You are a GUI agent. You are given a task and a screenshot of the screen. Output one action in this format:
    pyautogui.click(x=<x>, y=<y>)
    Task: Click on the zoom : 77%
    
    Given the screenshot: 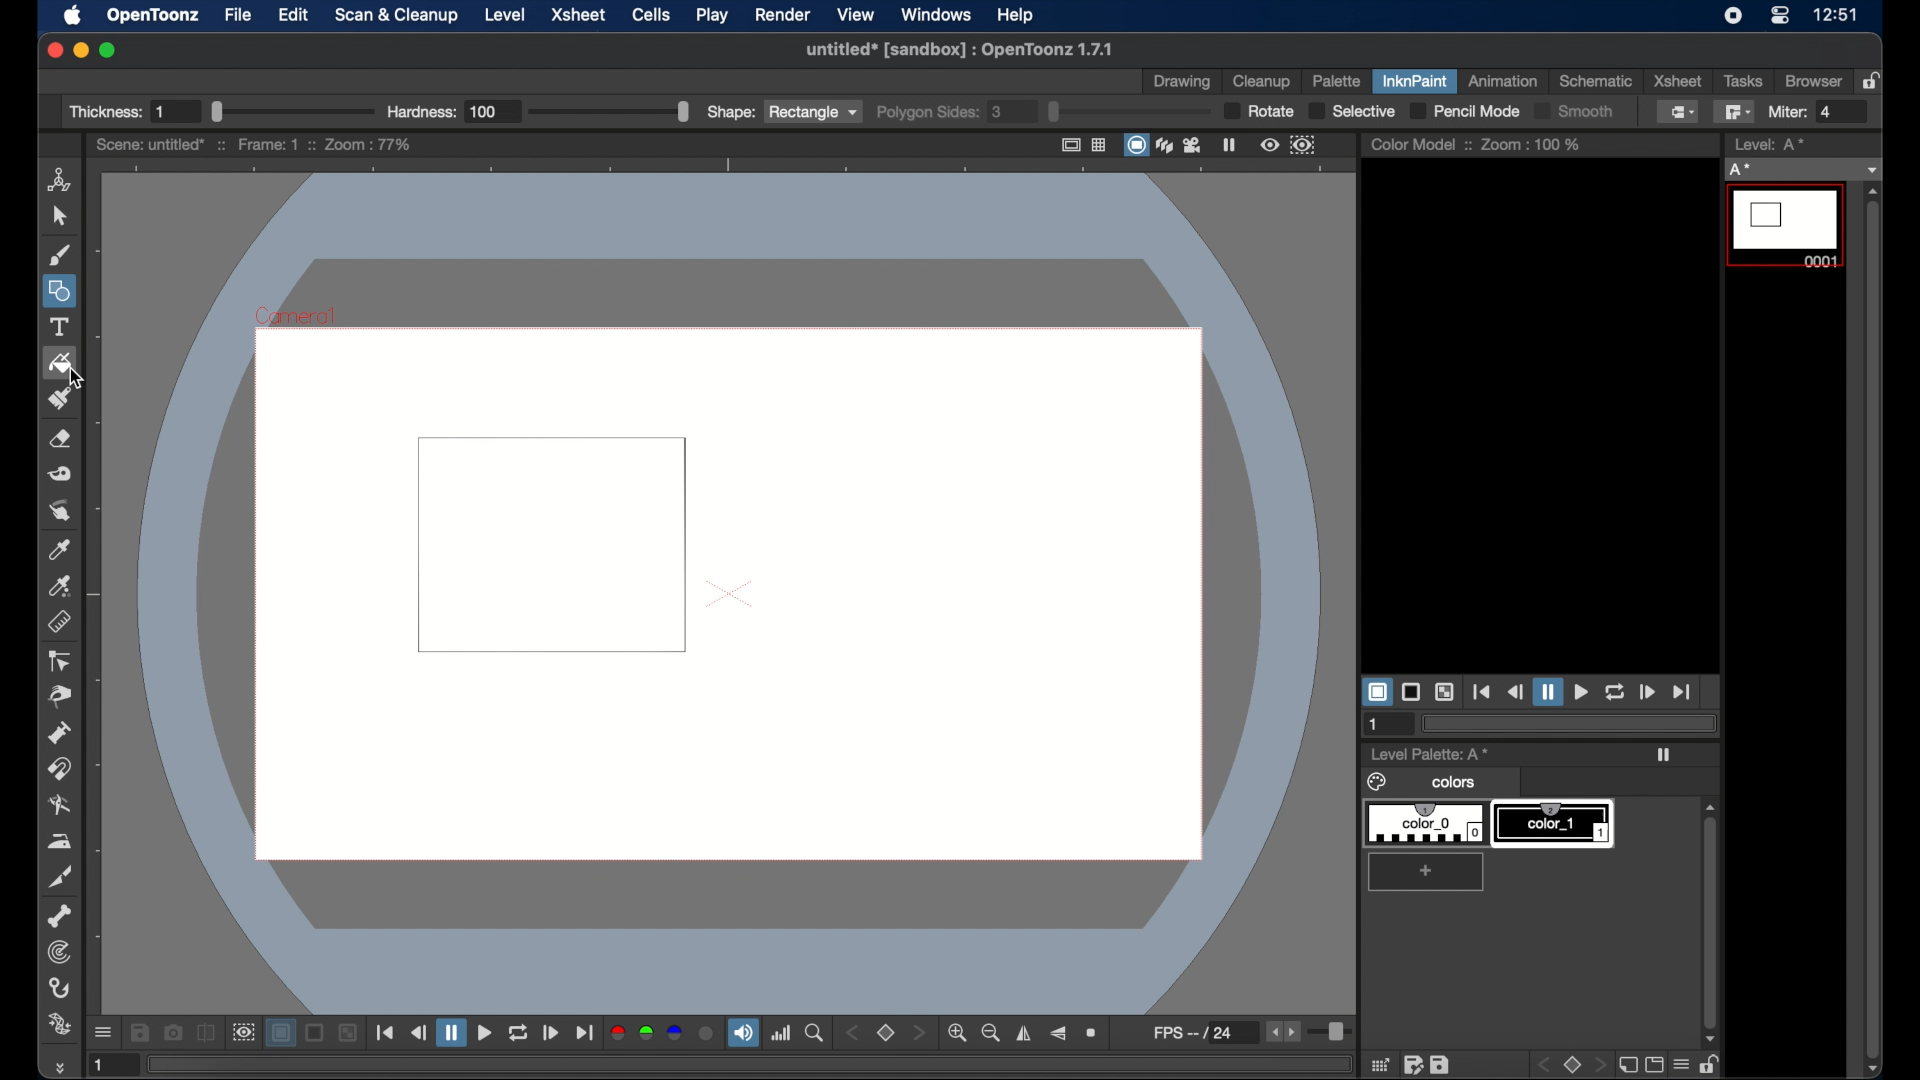 What is the action you would take?
    pyautogui.click(x=364, y=144)
    